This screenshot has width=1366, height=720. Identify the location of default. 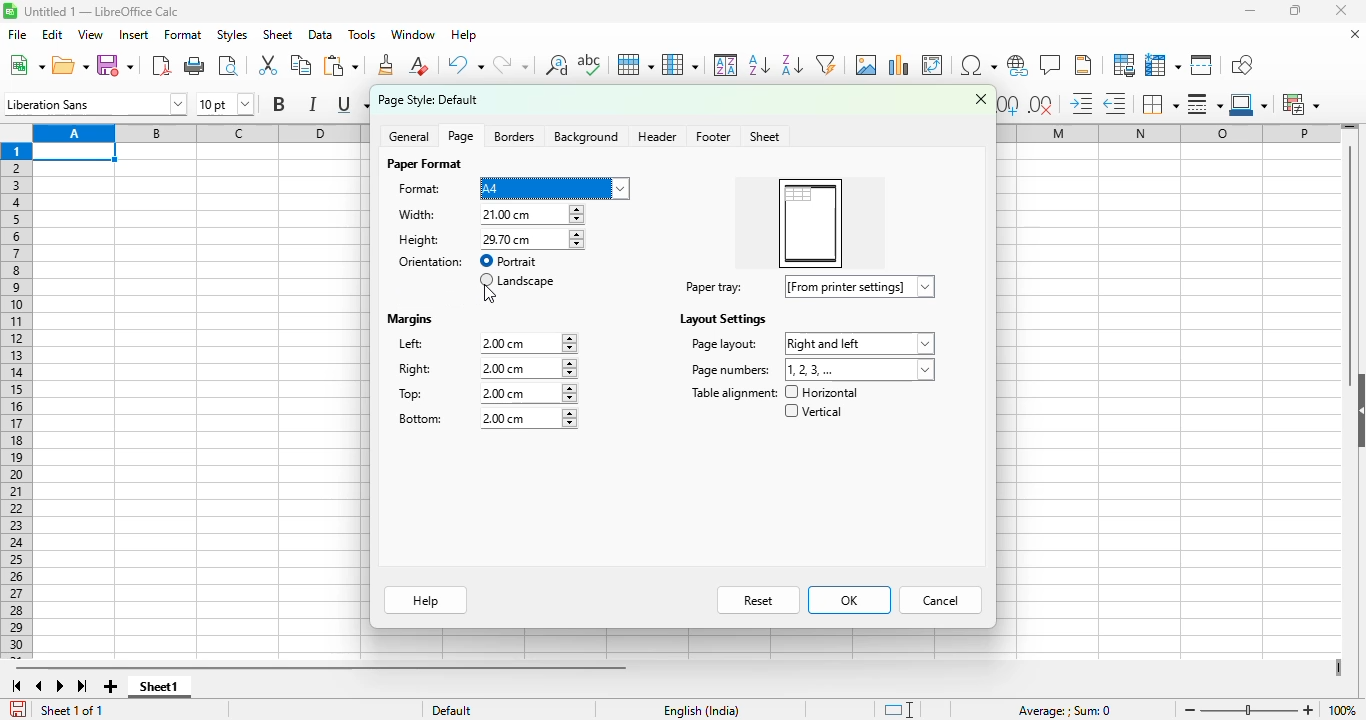
(452, 710).